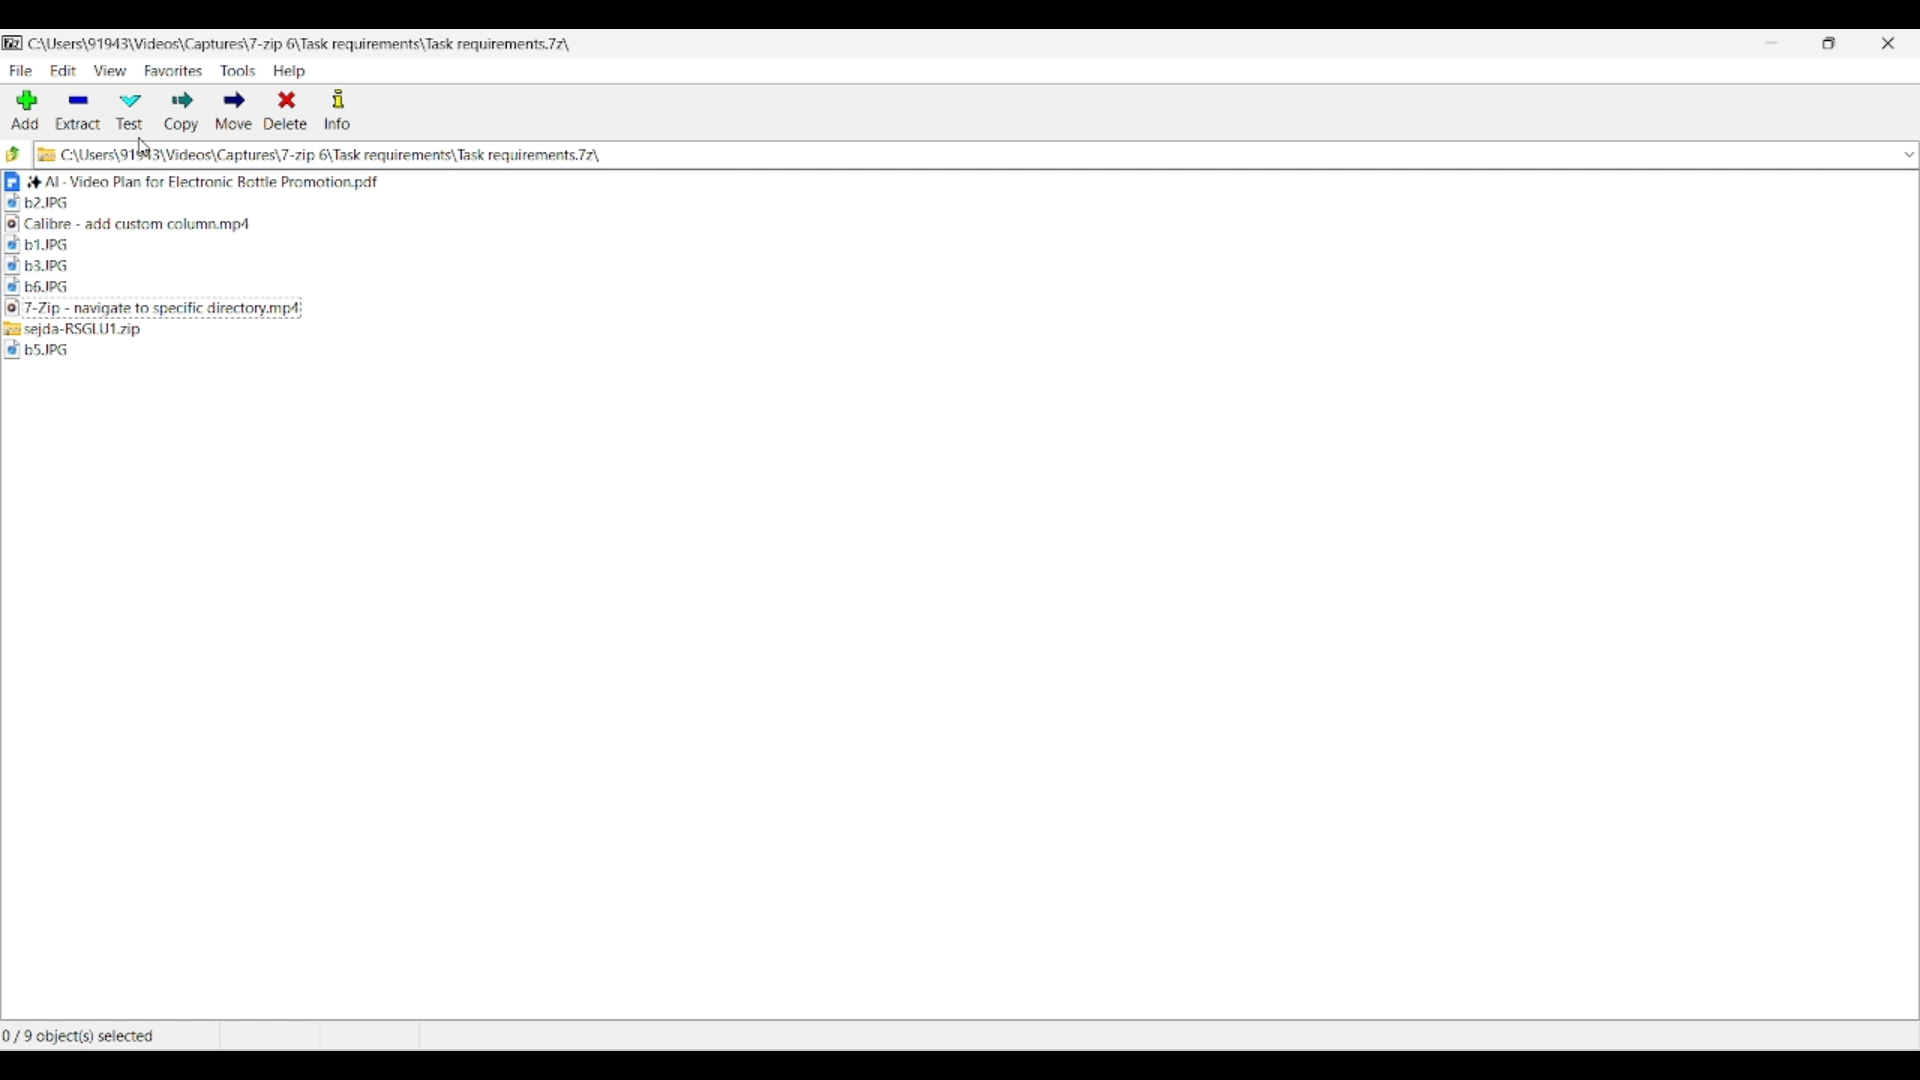 This screenshot has height=1080, width=1920. What do you see at coordinates (544, 288) in the screenshot?
I see `file 6 and type` at bounding box center [544, 288].